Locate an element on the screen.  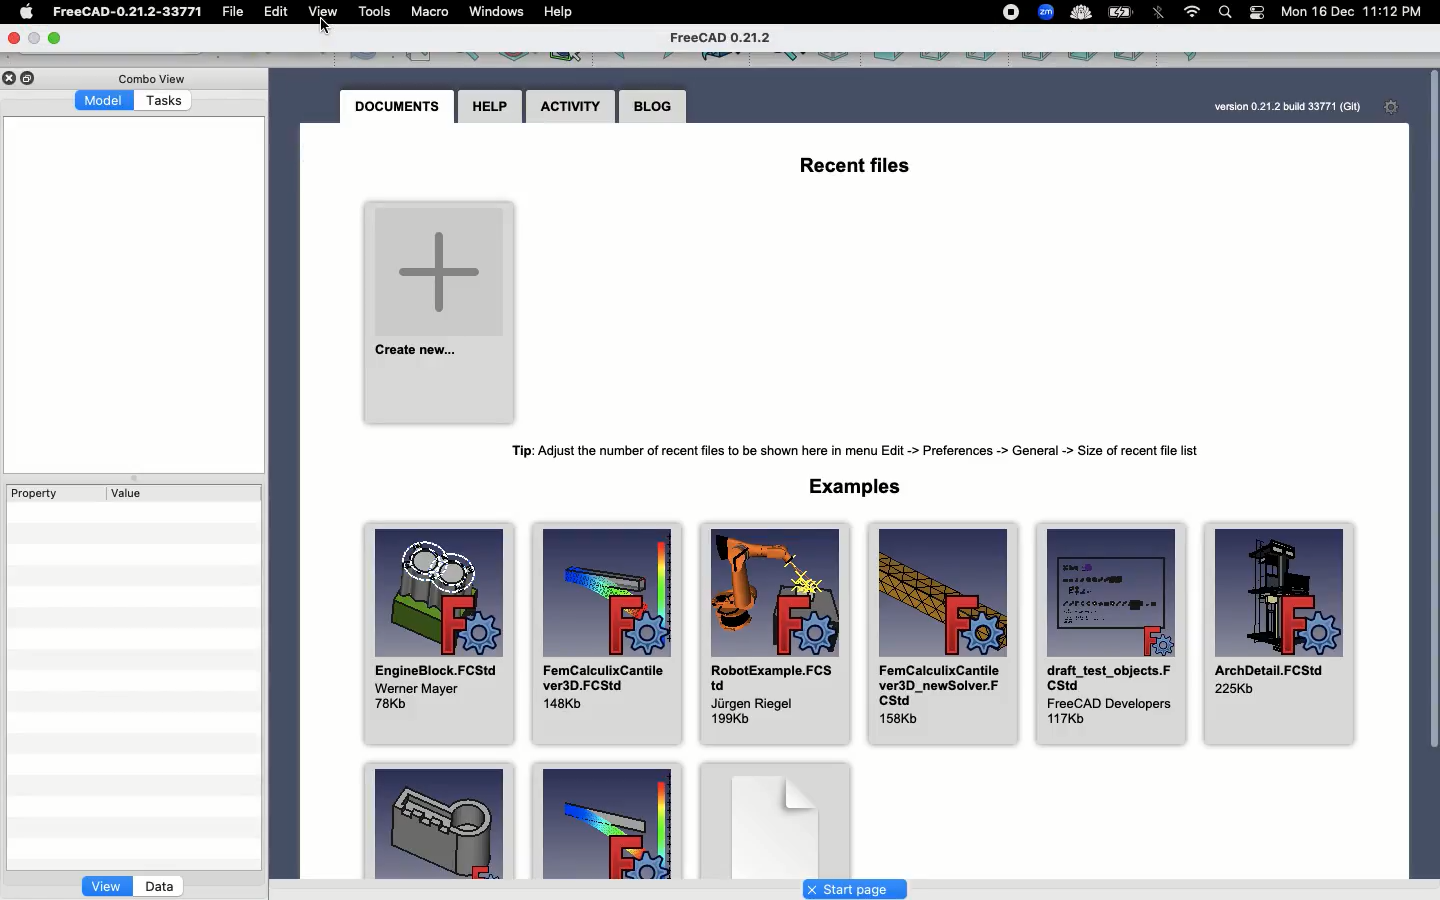
Window is located at coordinates (495, 13).